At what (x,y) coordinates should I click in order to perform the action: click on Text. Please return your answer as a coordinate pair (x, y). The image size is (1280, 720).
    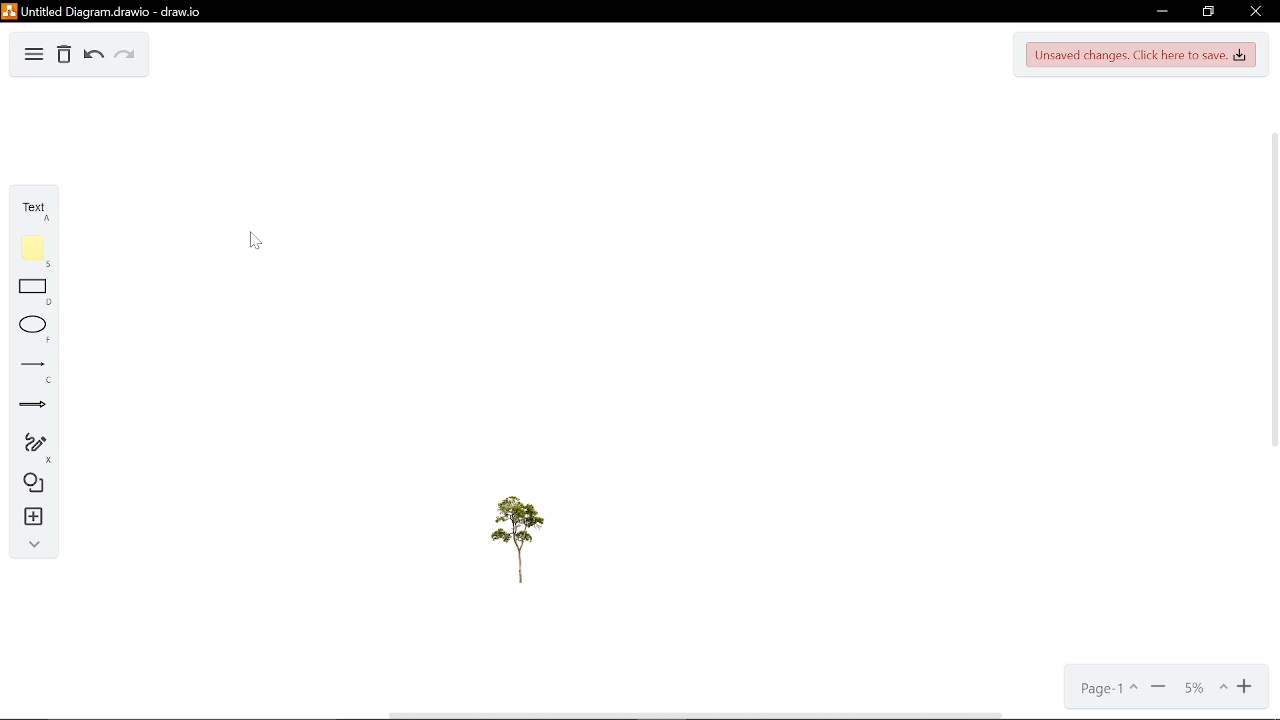
    Looking at the image, I should click on (28, 208).